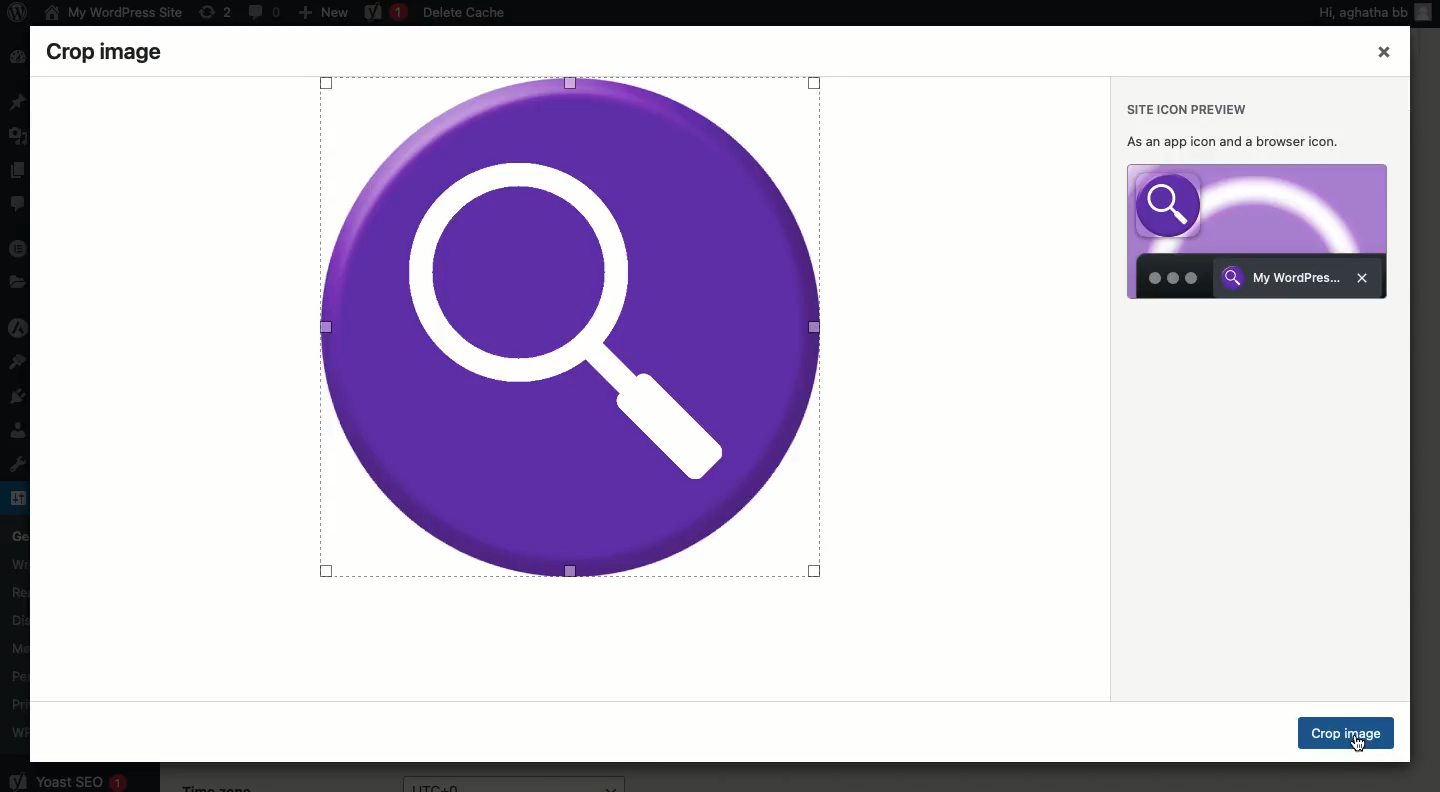 The width and height of the screenshot is (1440, 792). Describe the element at coordinates (17, 171) in the screenshot. I see `Pages` at that location.